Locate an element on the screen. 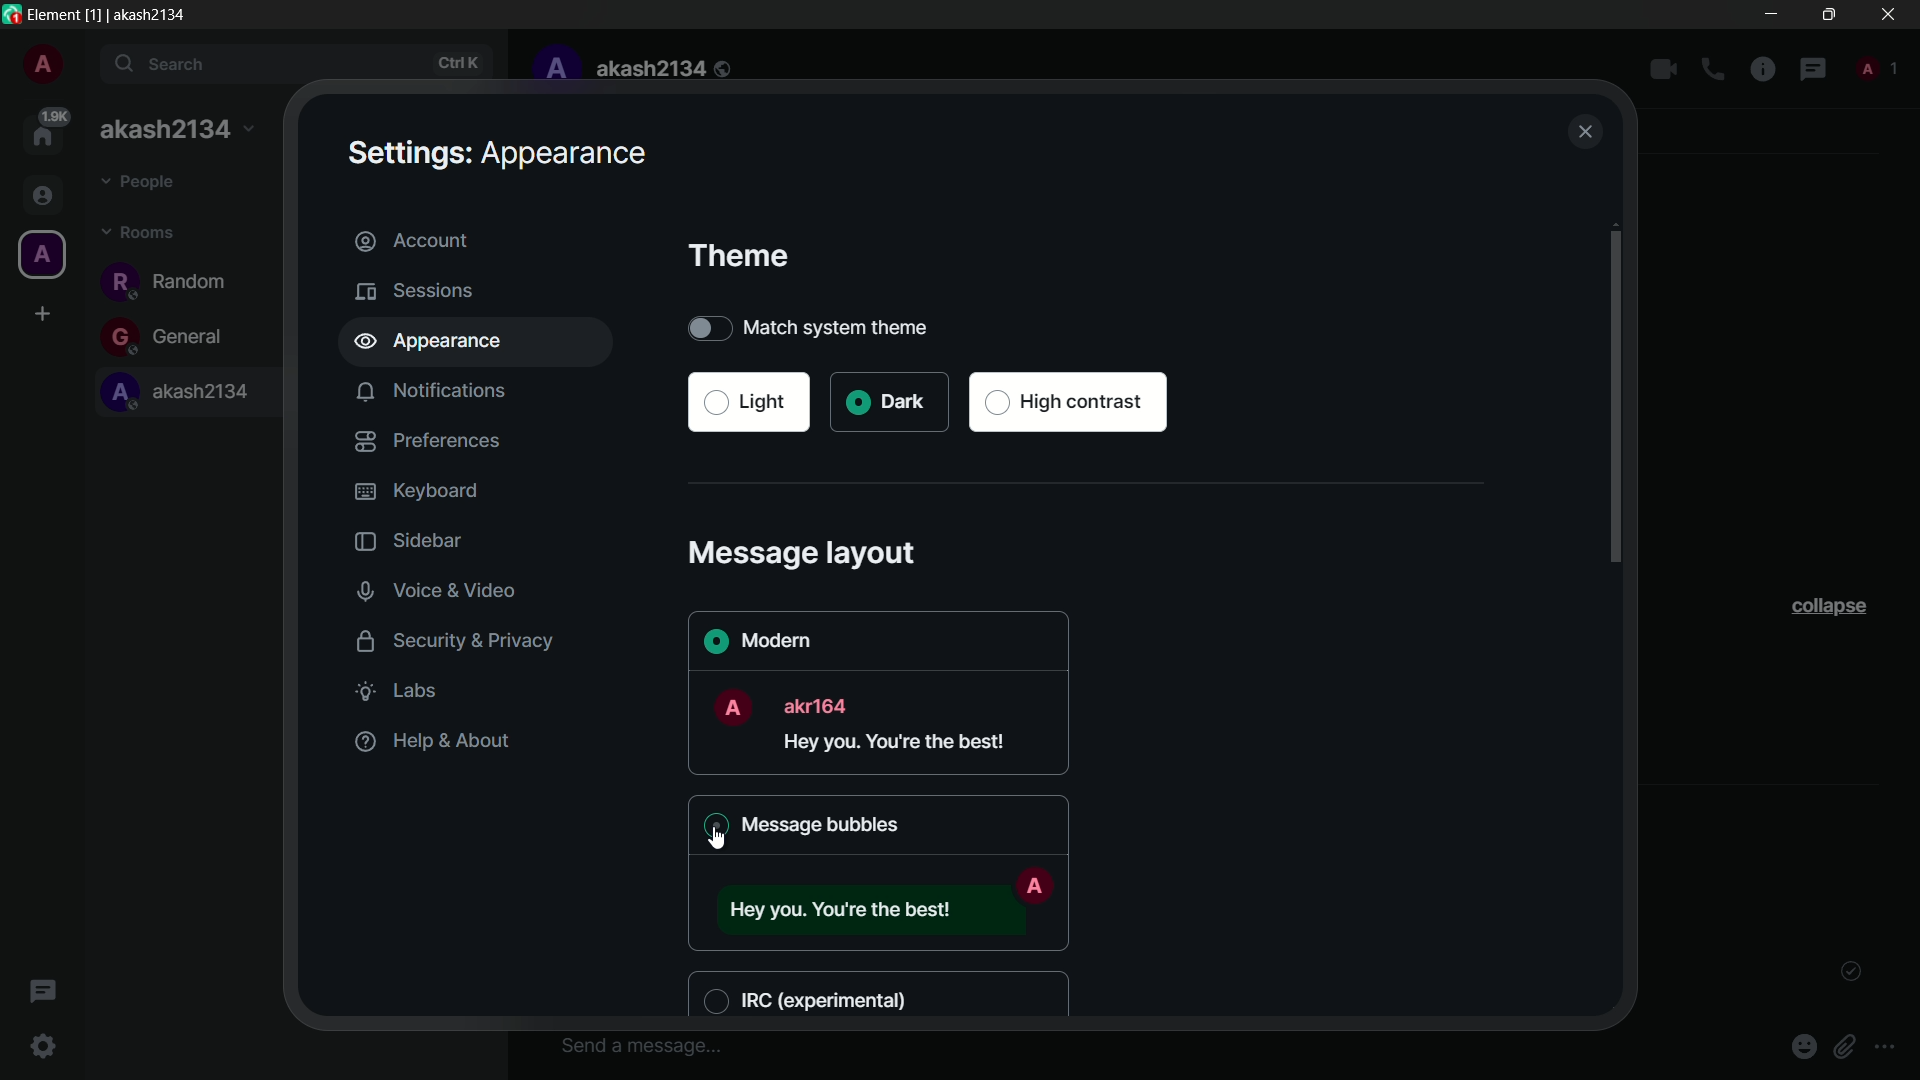 Image resolution: width=1920 pixels, height=1080 pixels. message layout is located at coordinates (806, 552).